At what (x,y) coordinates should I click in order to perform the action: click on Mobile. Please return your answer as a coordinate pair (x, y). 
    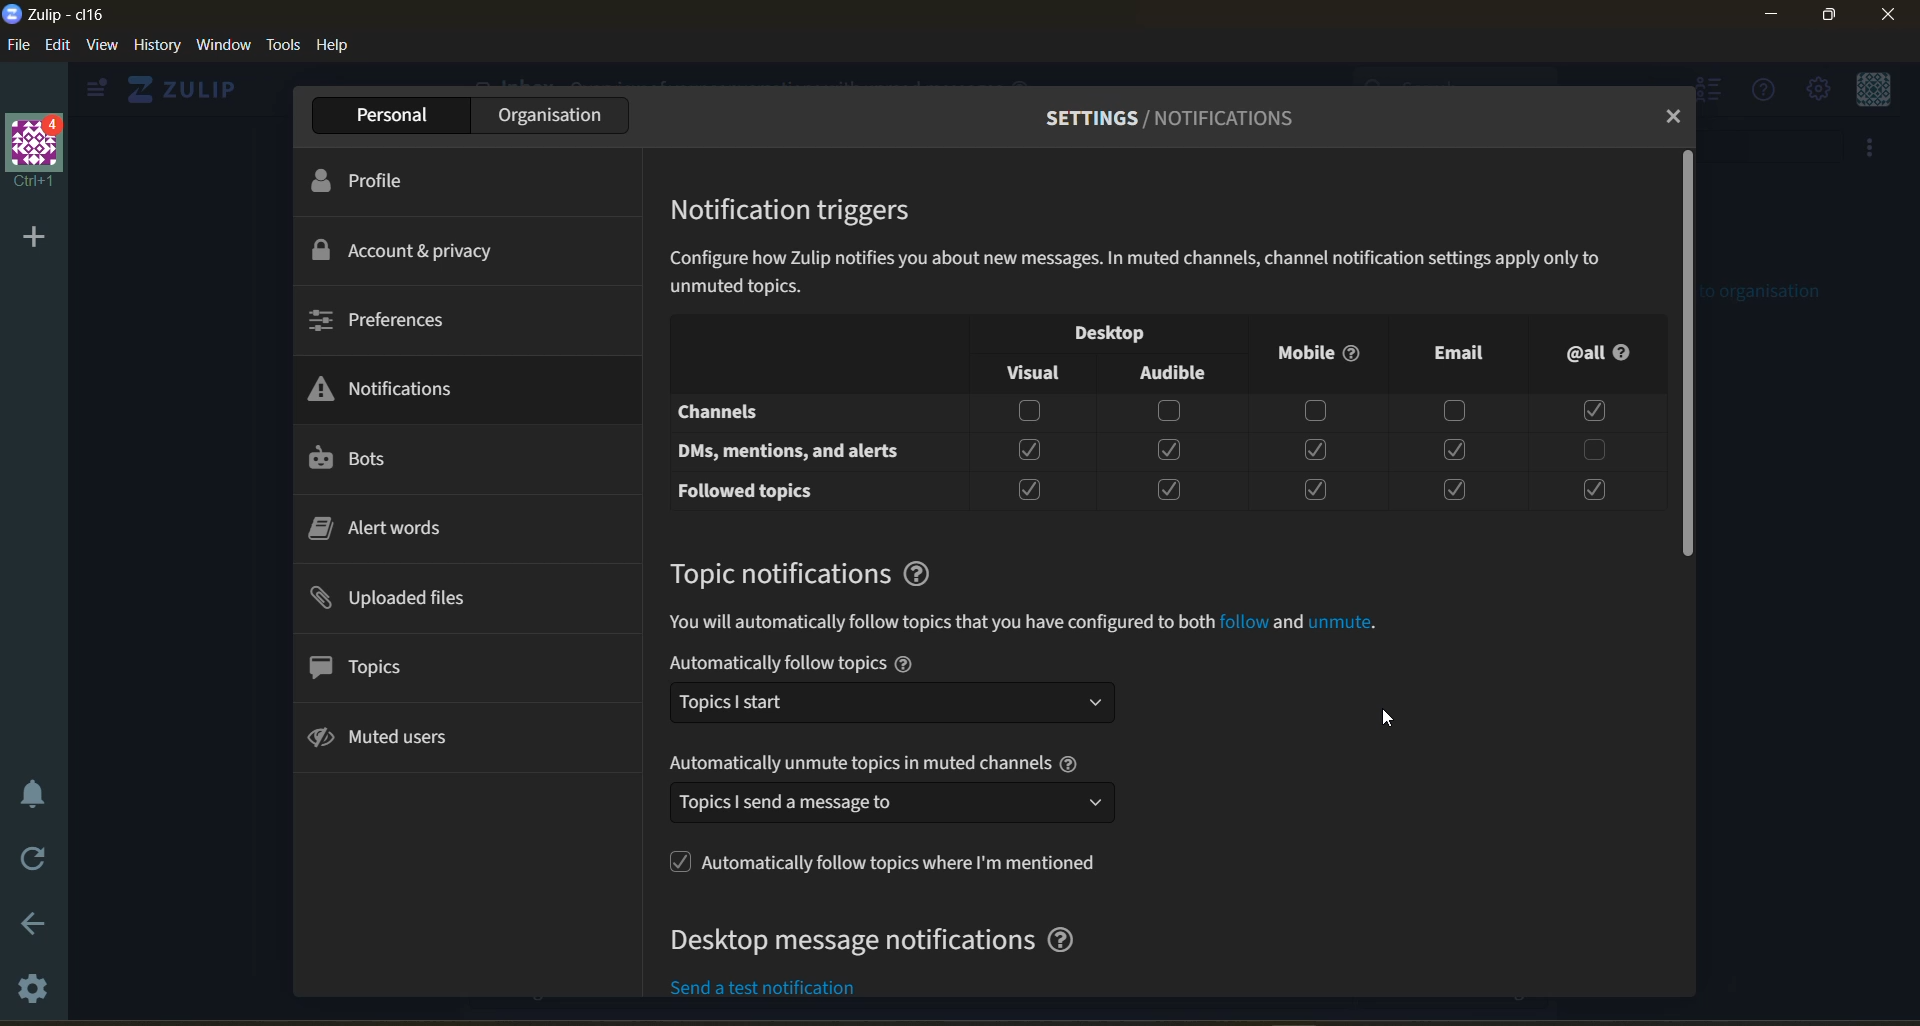
    Looking at the image, I should click on (1320, 353).